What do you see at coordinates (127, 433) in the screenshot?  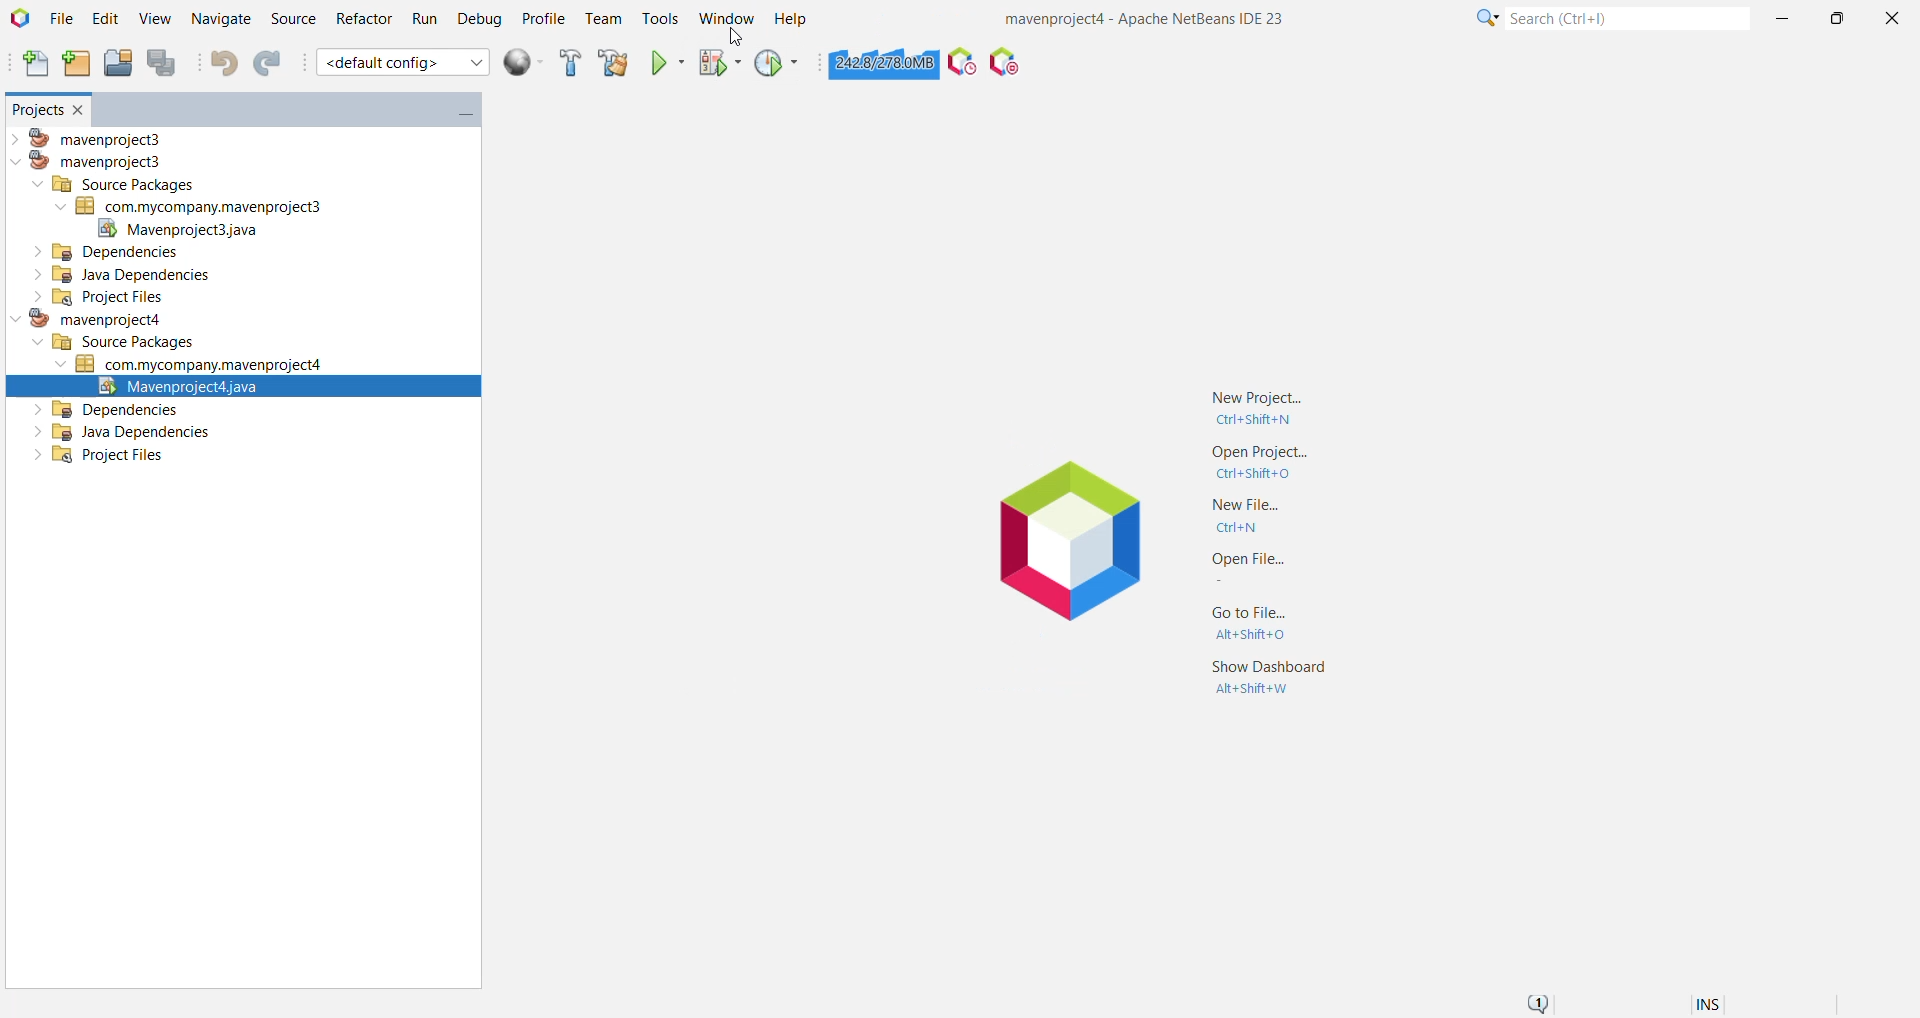 I see `Java Dependencies` at bounding box center [127, 433].